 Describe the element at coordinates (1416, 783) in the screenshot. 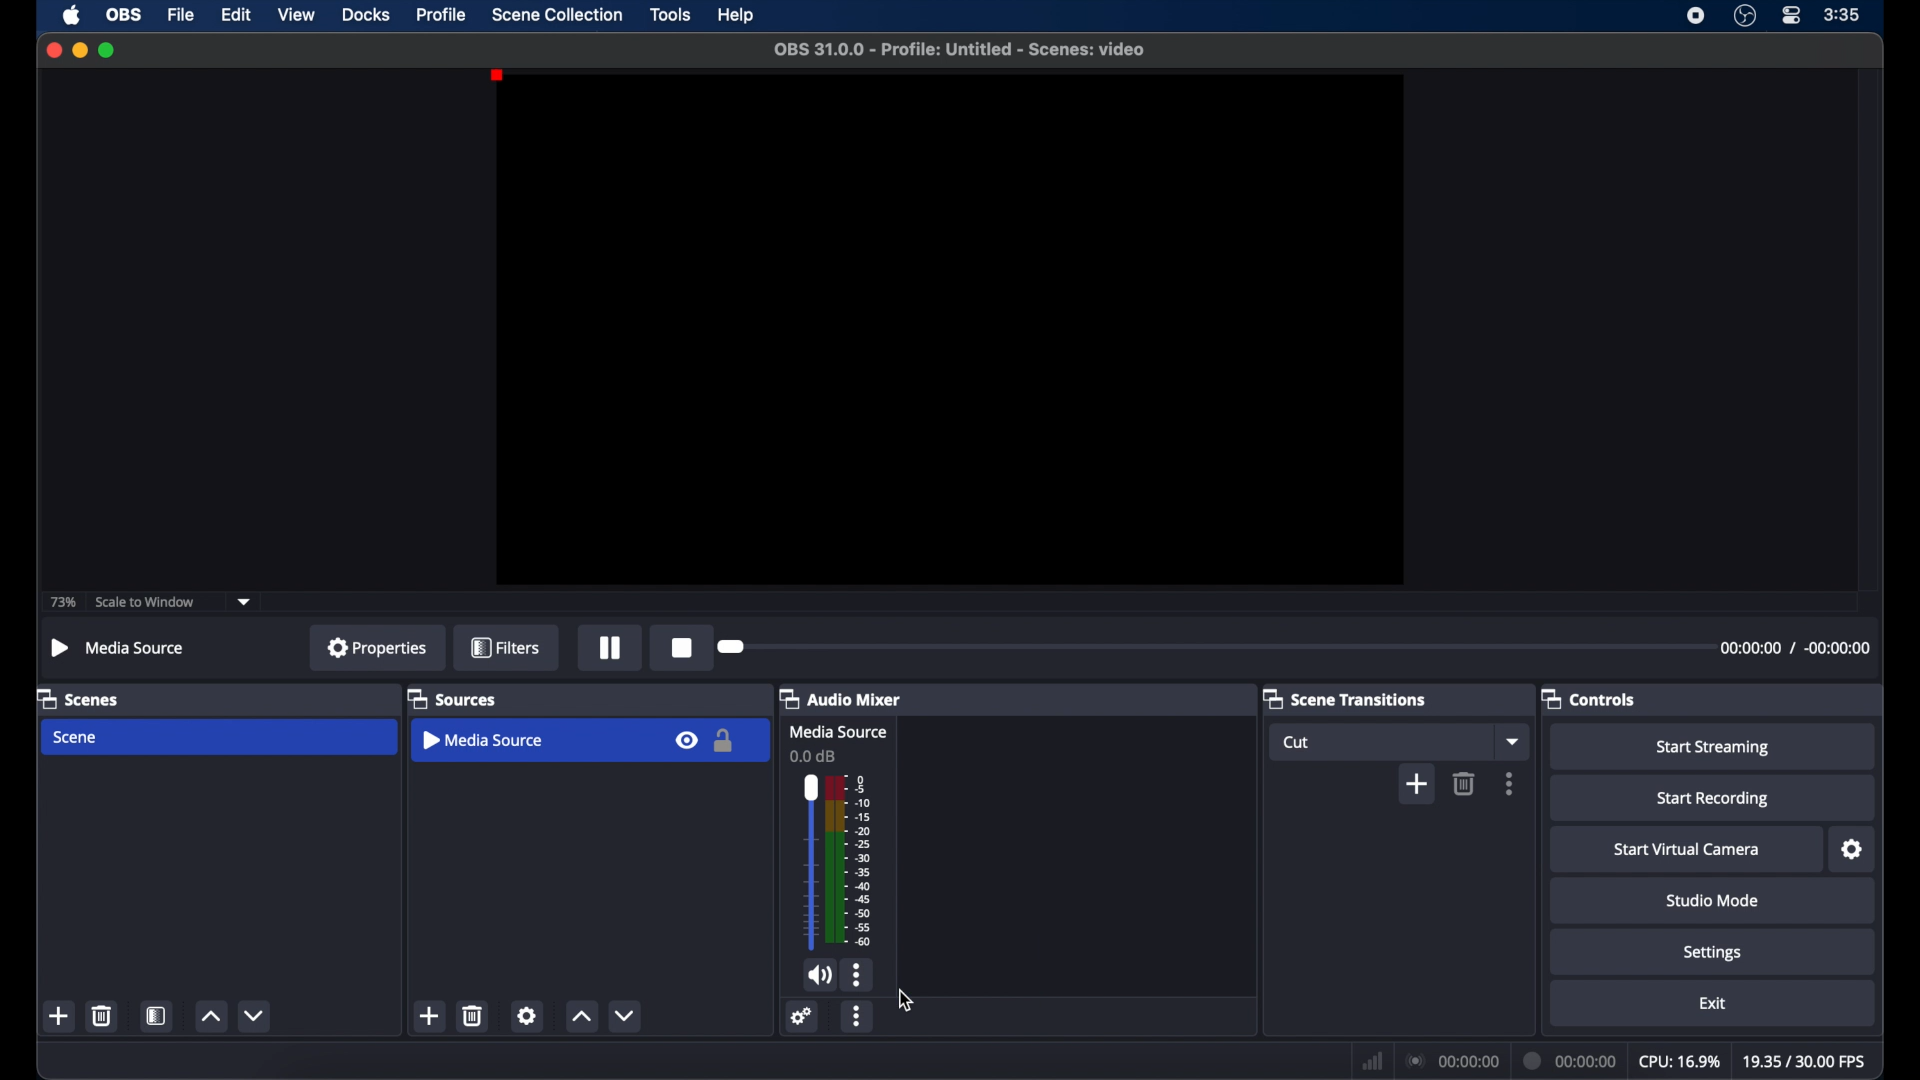

I see `add` at that location.